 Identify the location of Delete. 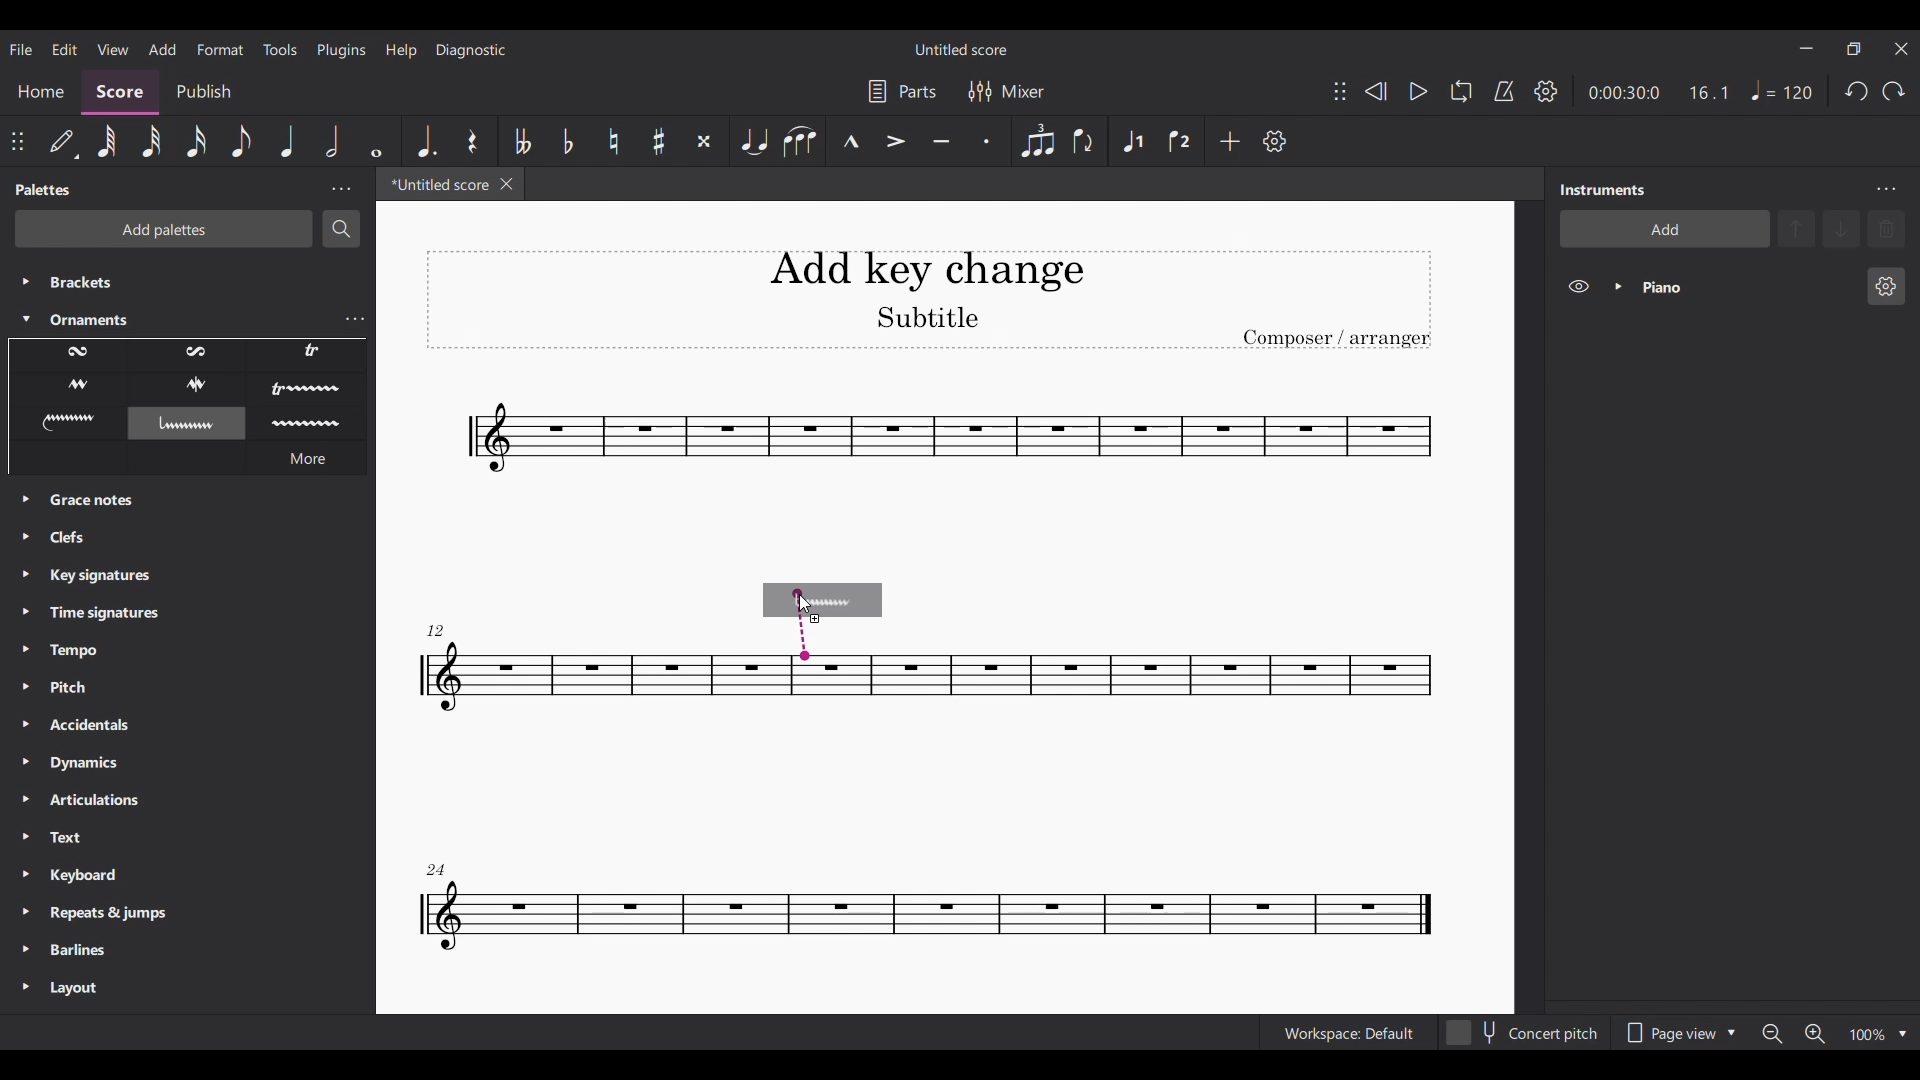
(1886, 229).